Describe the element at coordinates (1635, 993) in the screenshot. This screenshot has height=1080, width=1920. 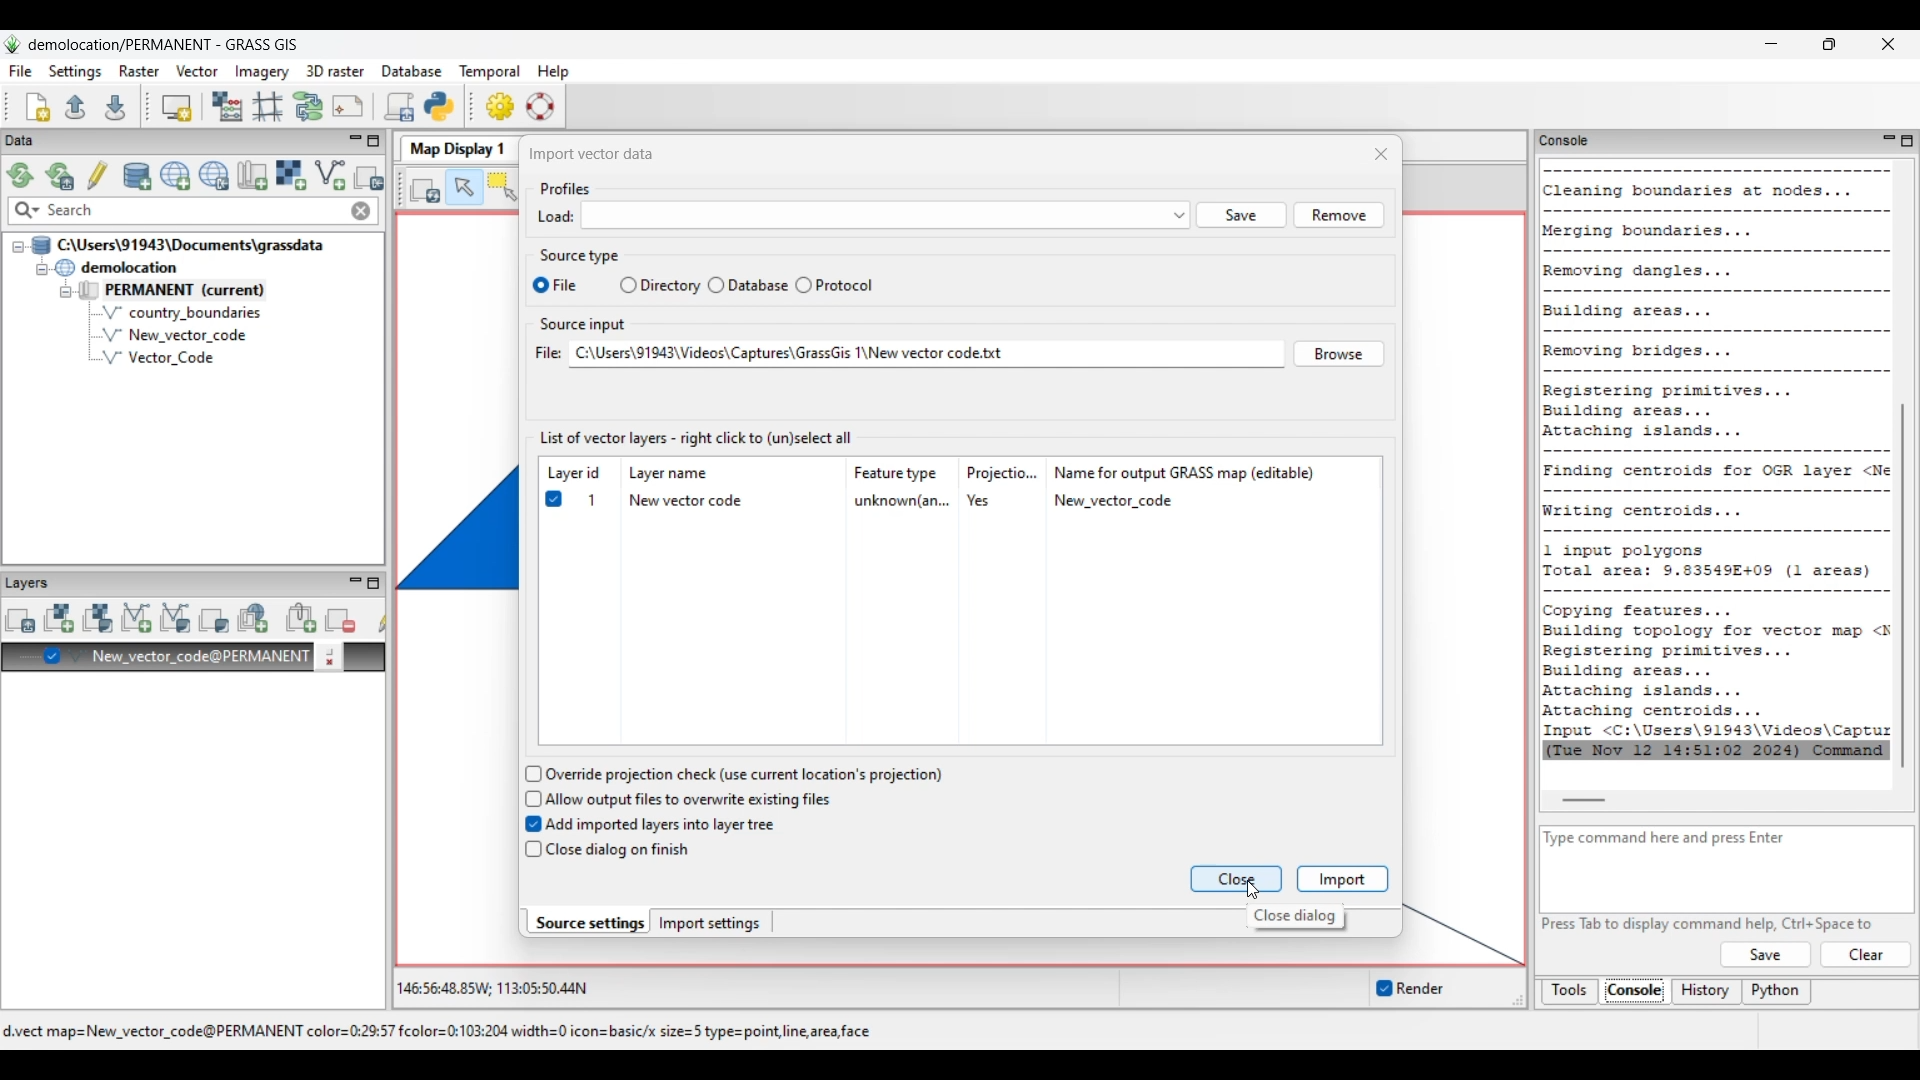
I see `Console` at that location.